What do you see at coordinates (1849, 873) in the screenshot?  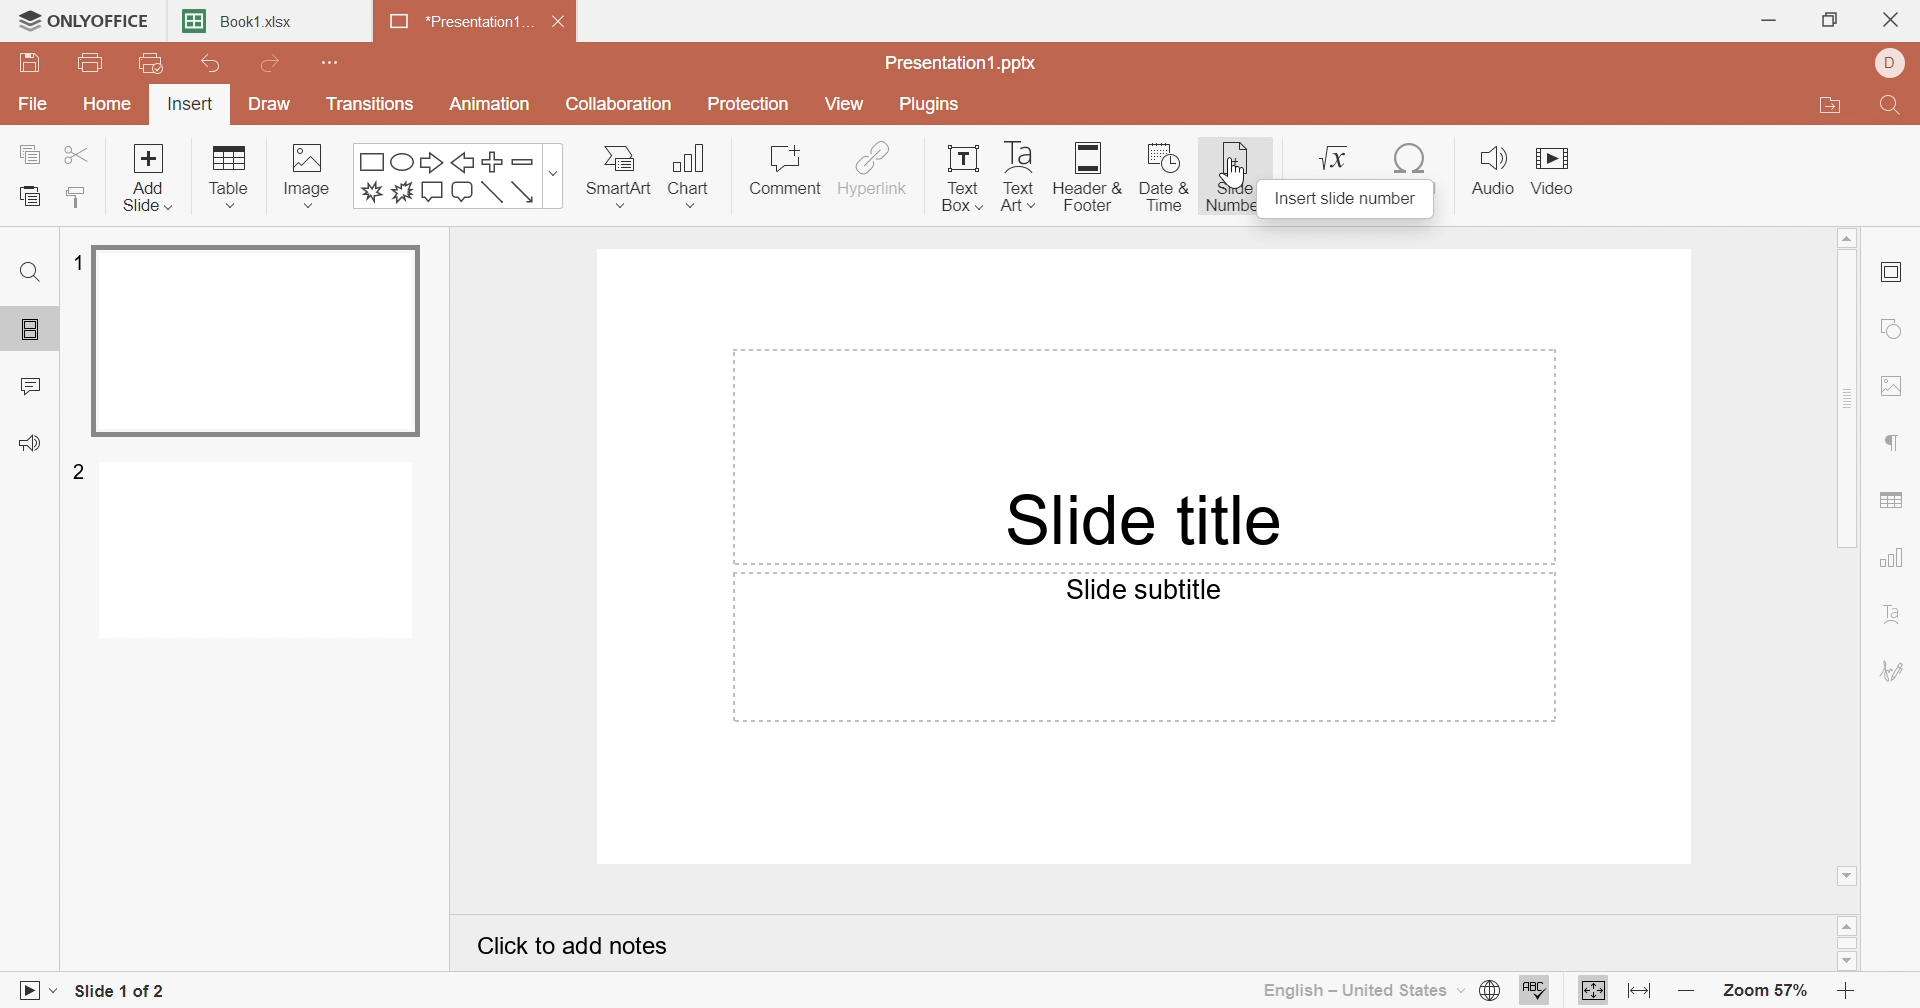 I see `Scroll Down` at bounding box center [1849, 873].